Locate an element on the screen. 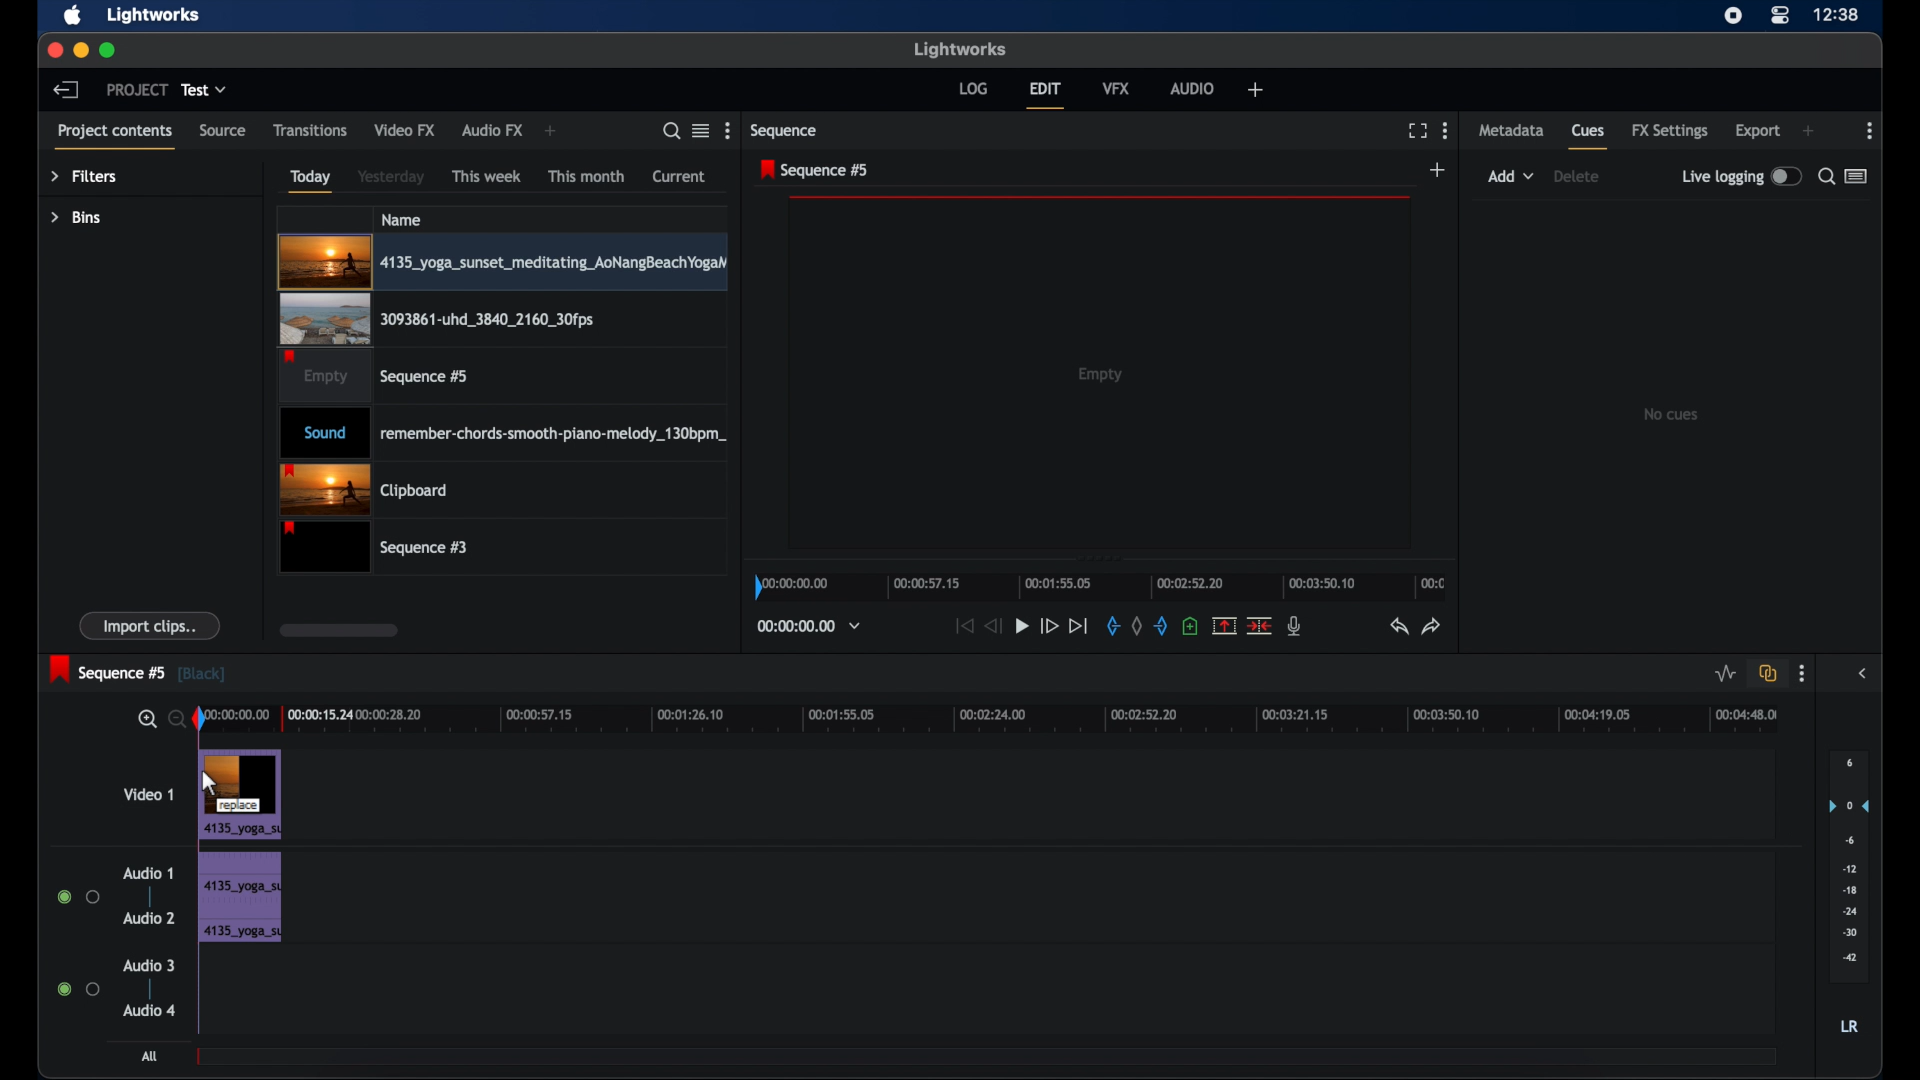 This screenshot has height=1080, width=1920. more options is located at coordinates (1802, 674).